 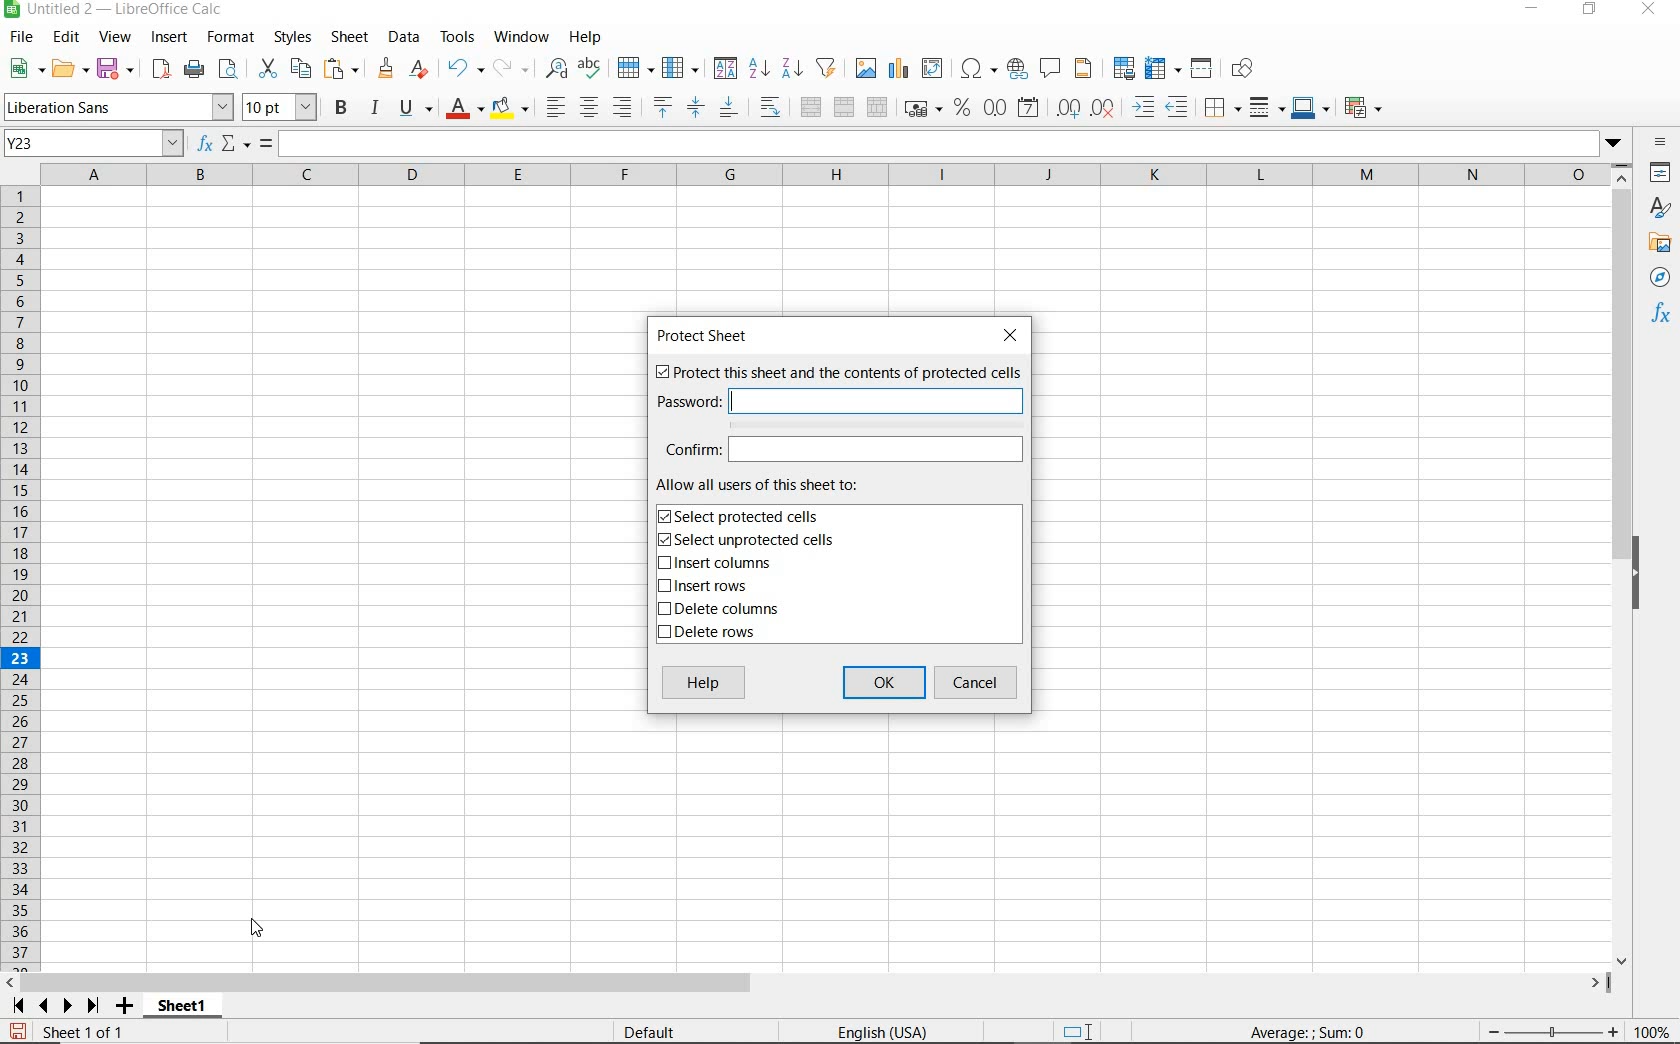 What do you see at coordinates (727, 611) in the screenshot?
I see `DELETE COLUMNS` at bounding box center [727, 611].